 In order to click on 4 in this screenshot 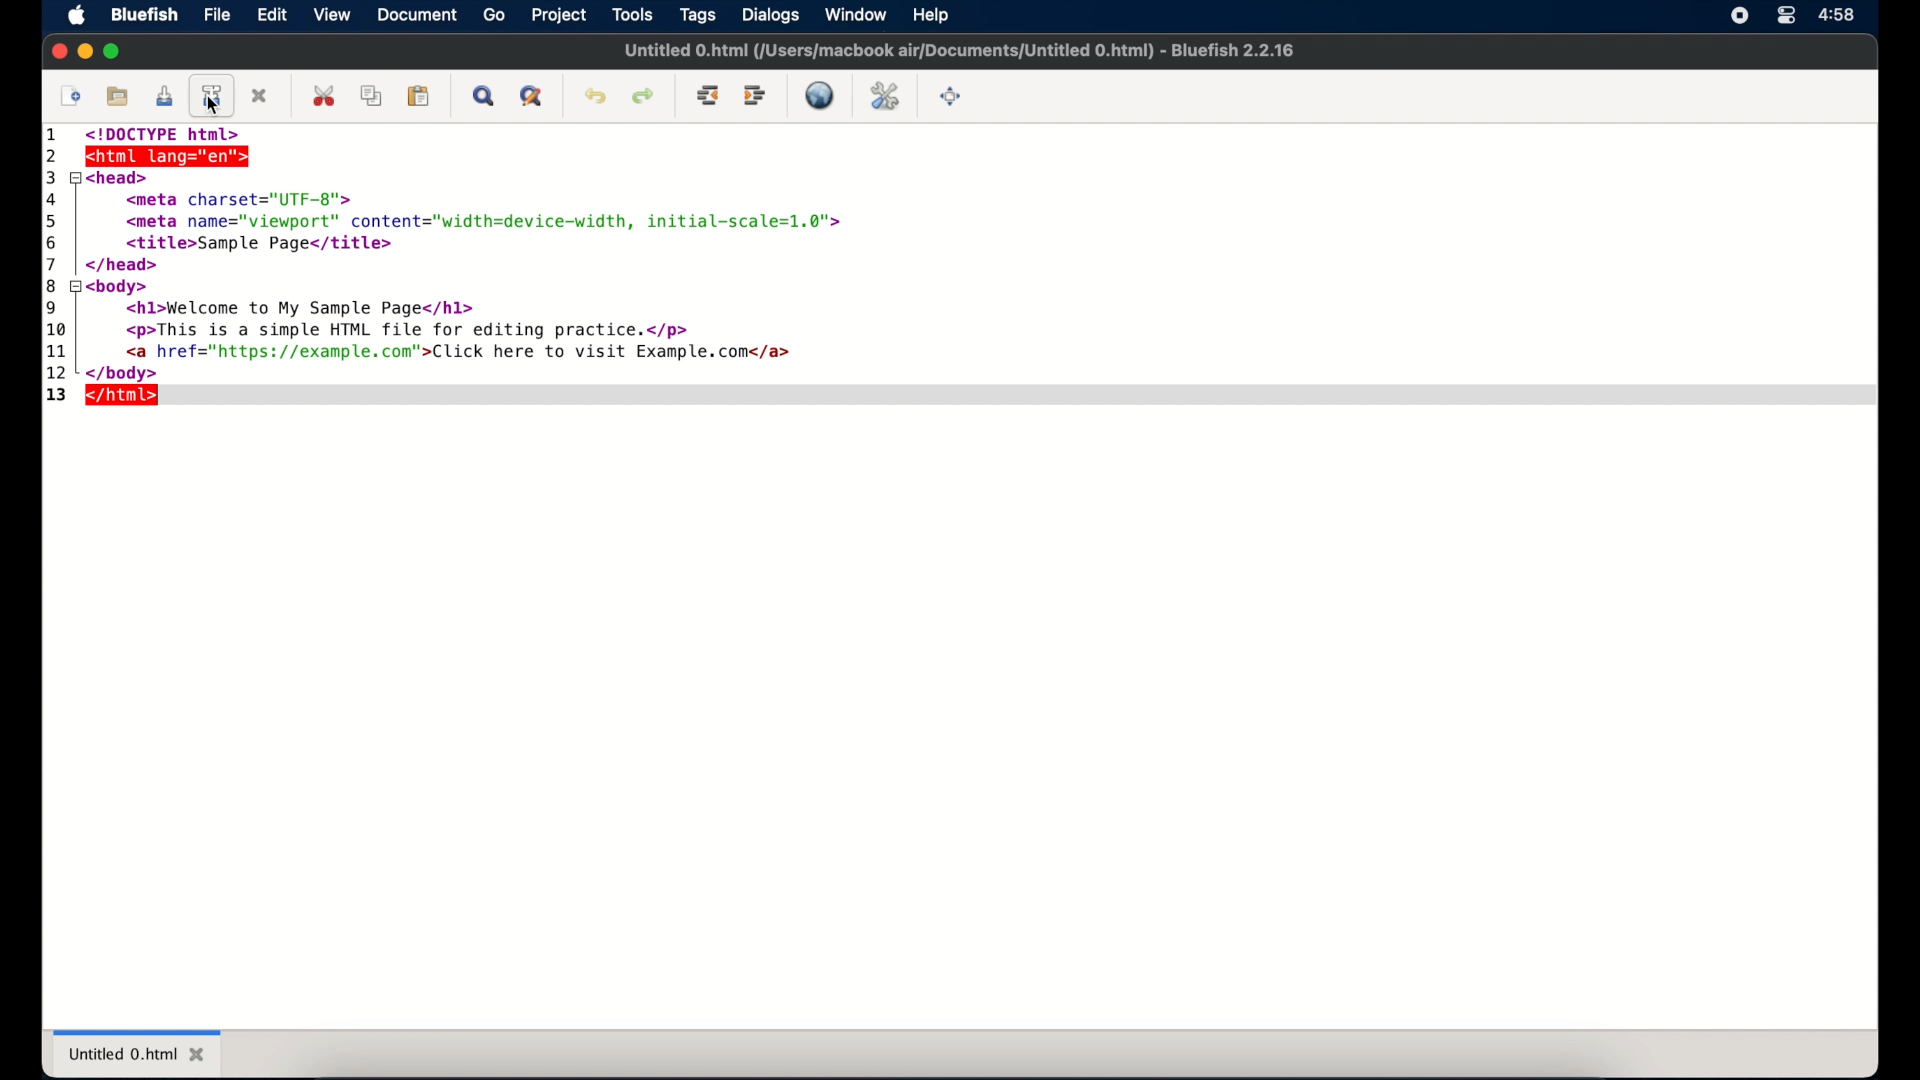, I will do `click(53, 198)`.